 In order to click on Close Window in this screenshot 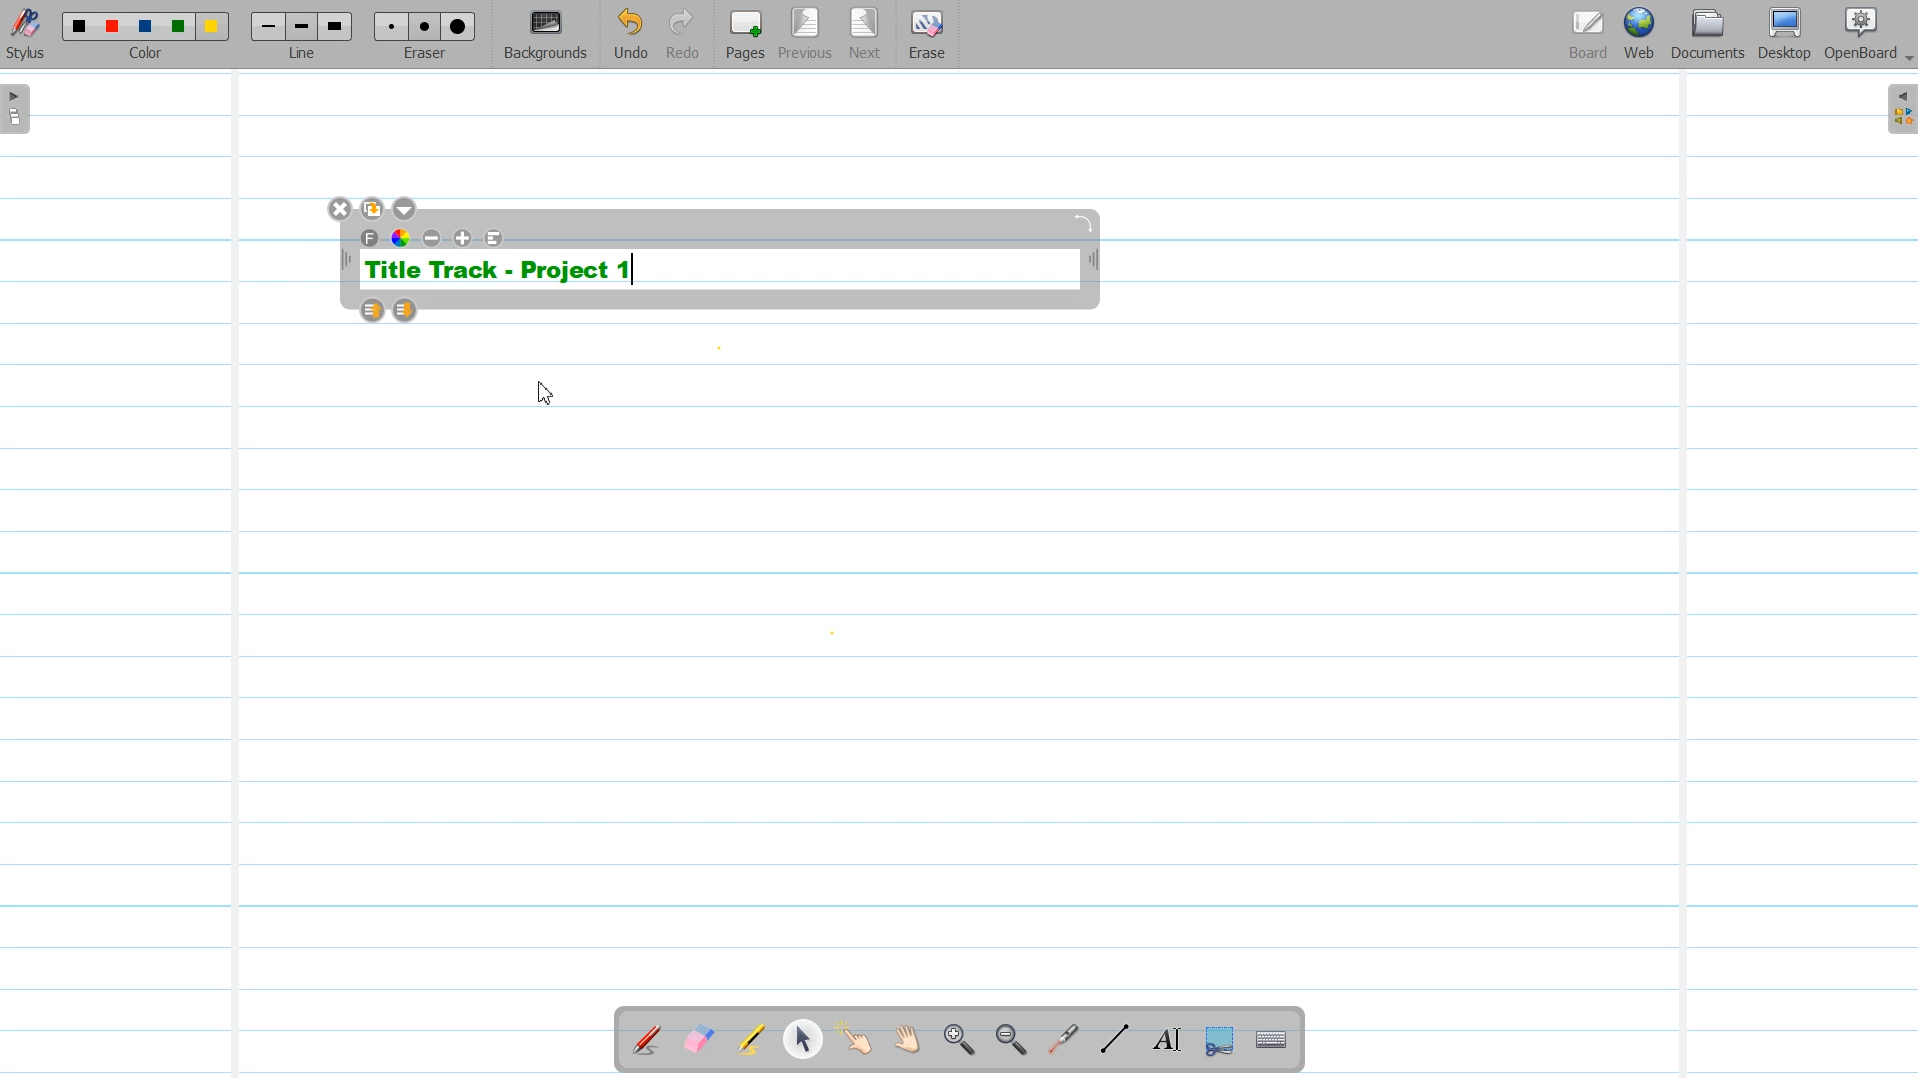, I will do `click(341, 209)`.